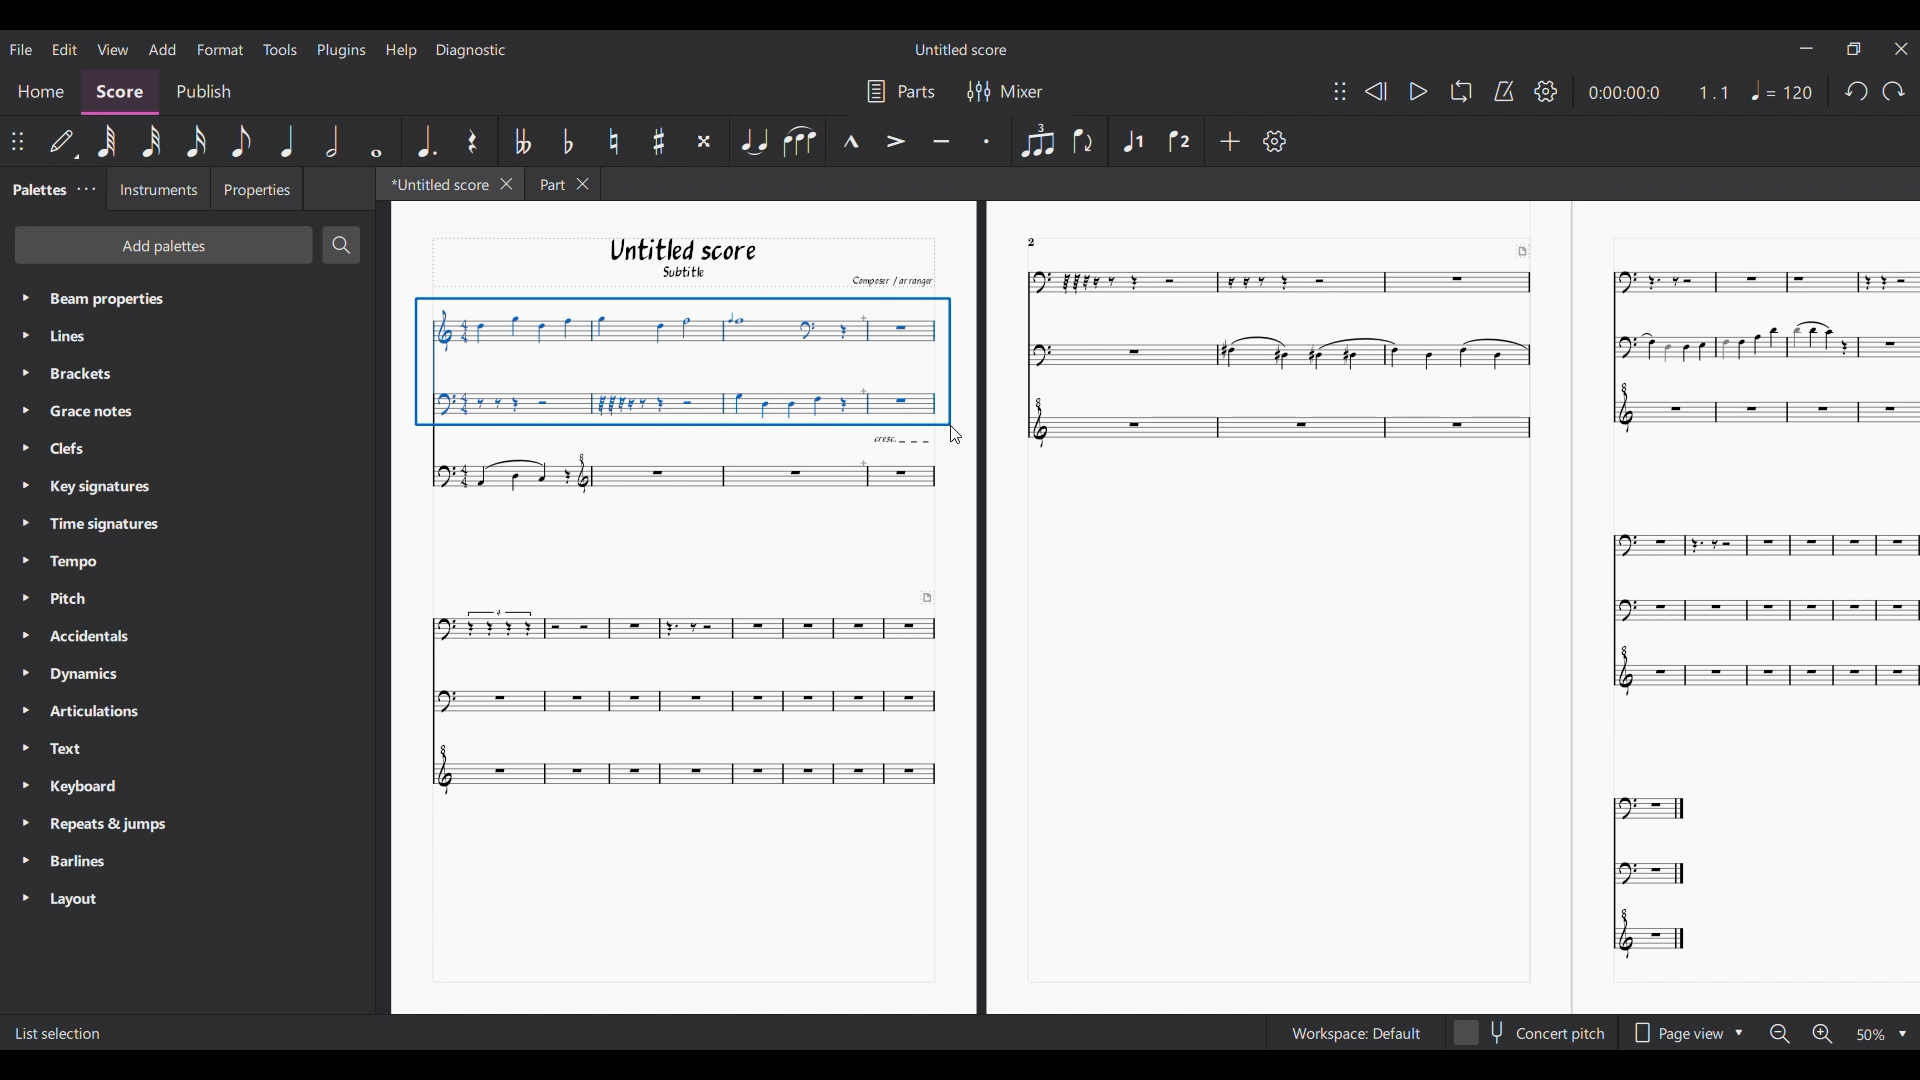  What do you see at coordinates (256, 188) in the screenshot?
I see `Properties` at bounding box center [256, 188].